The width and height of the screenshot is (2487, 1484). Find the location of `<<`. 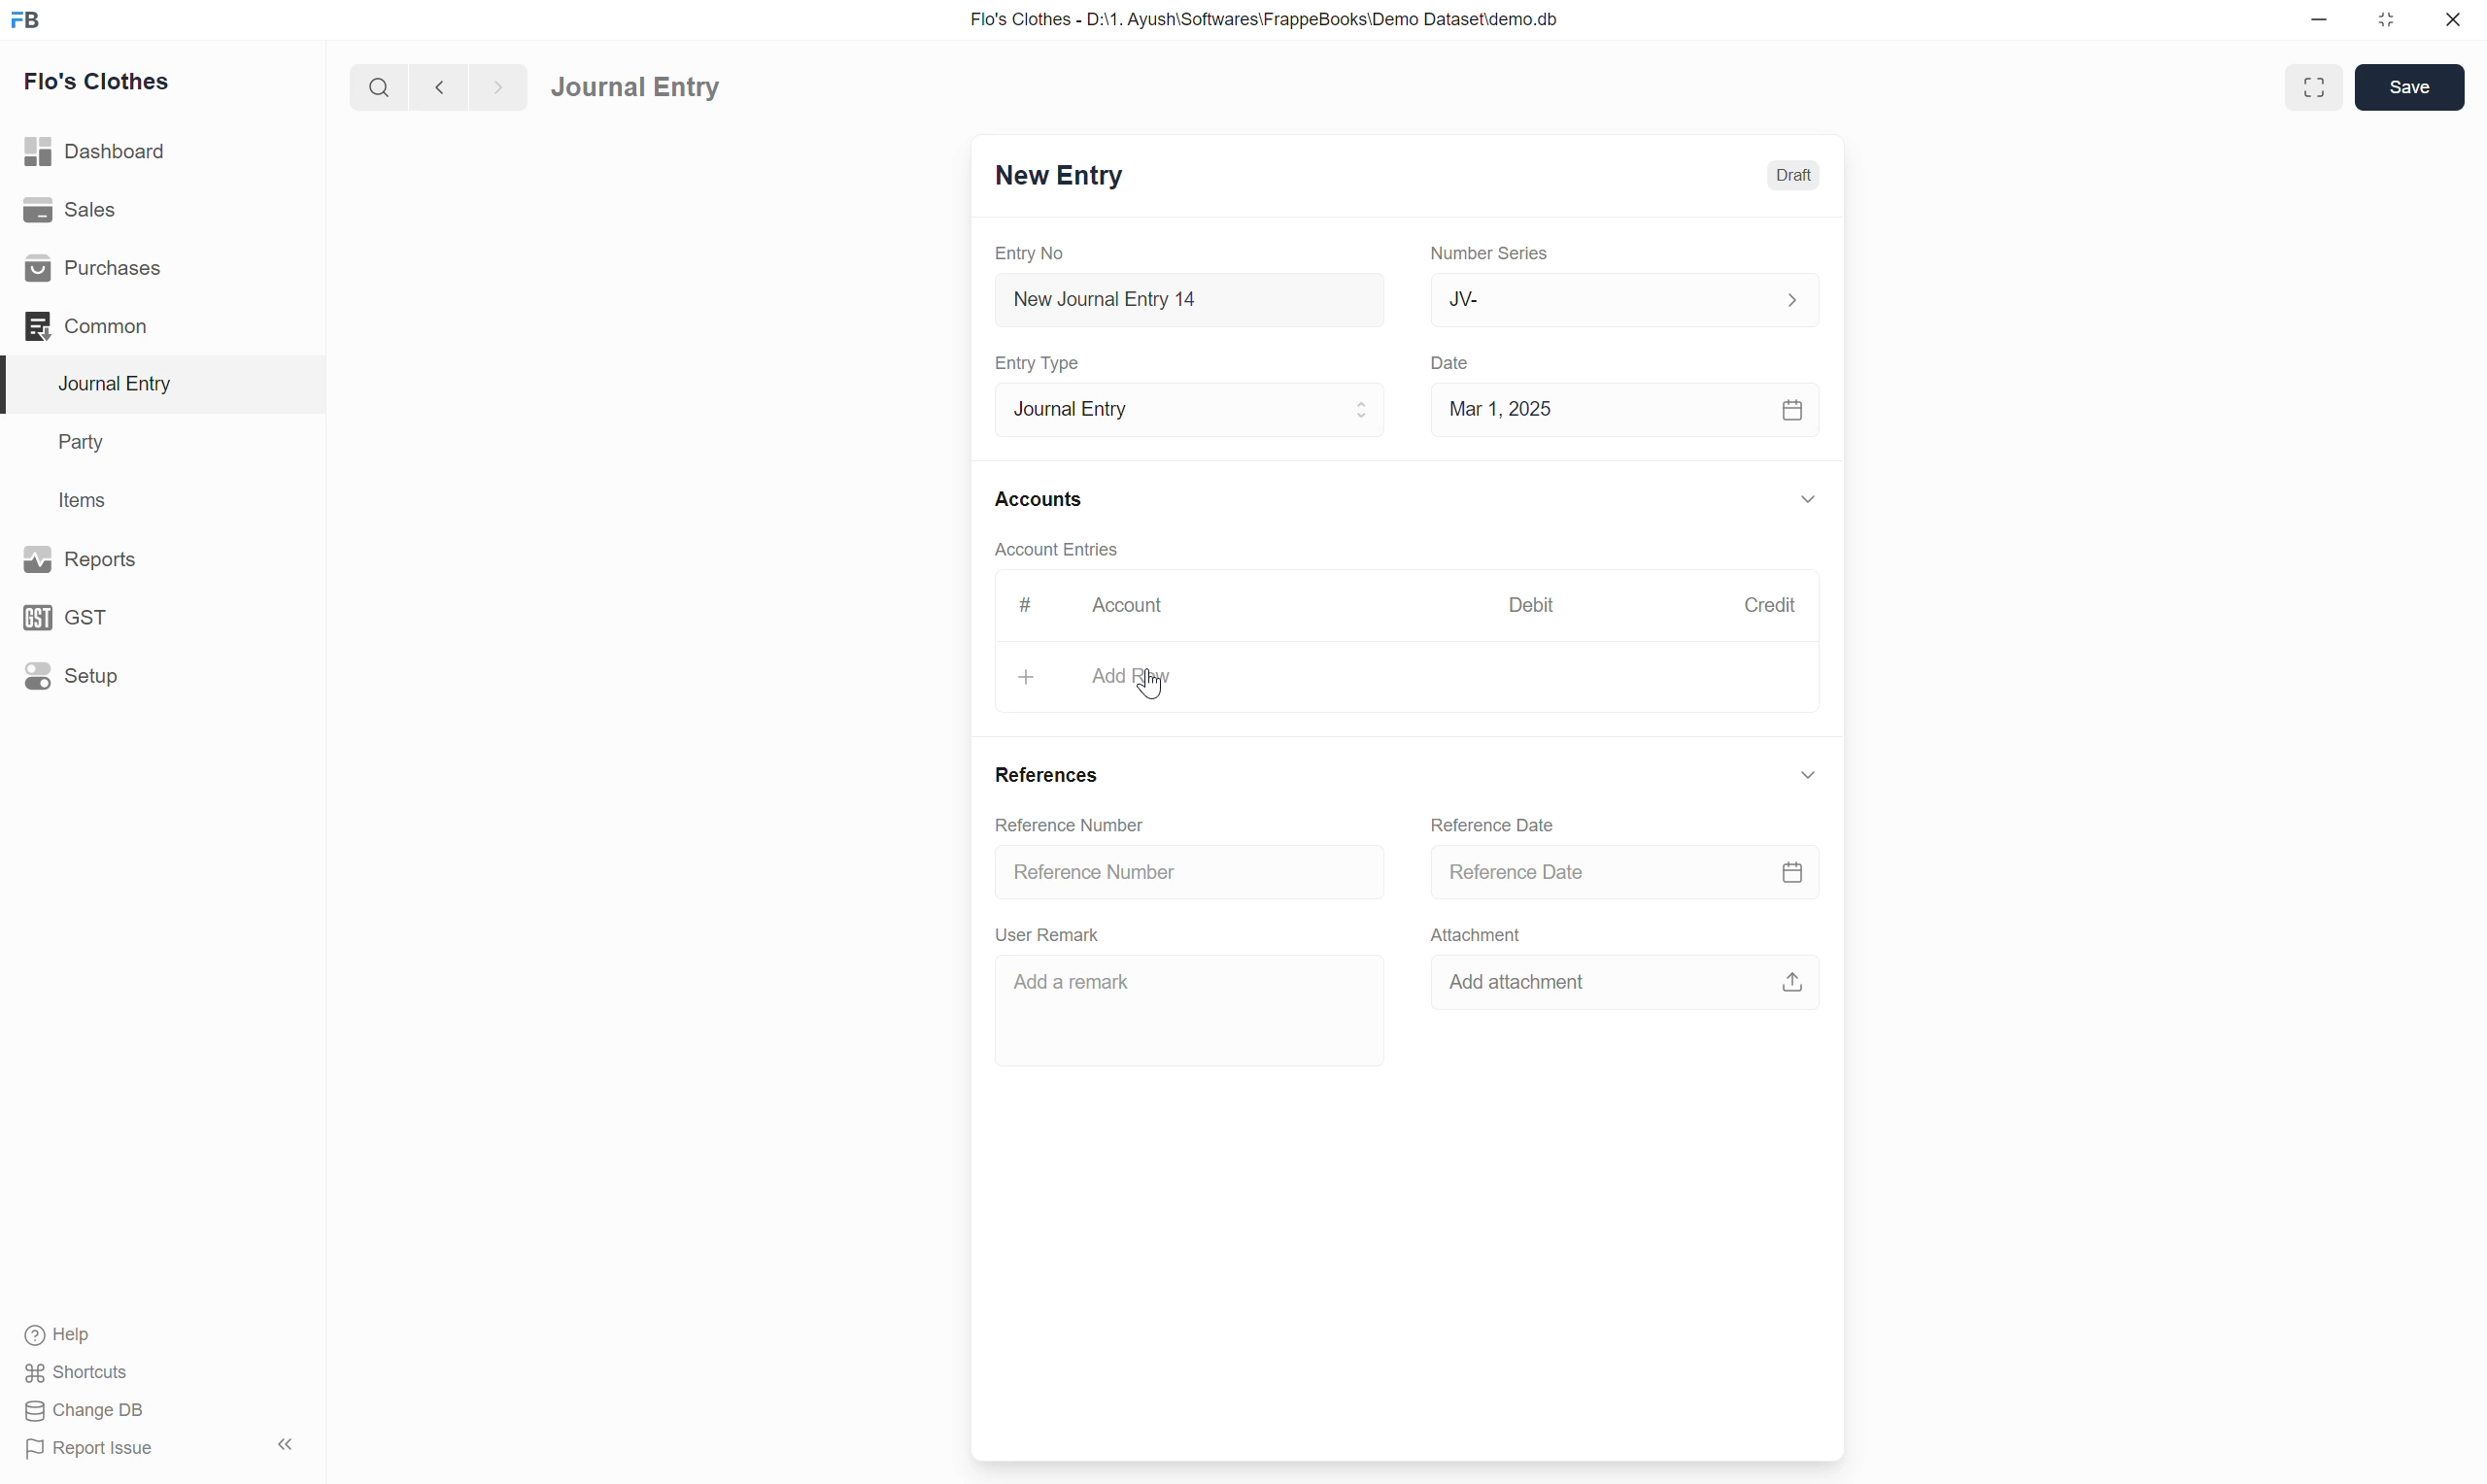

<< is located at coordinates (285, 1445).